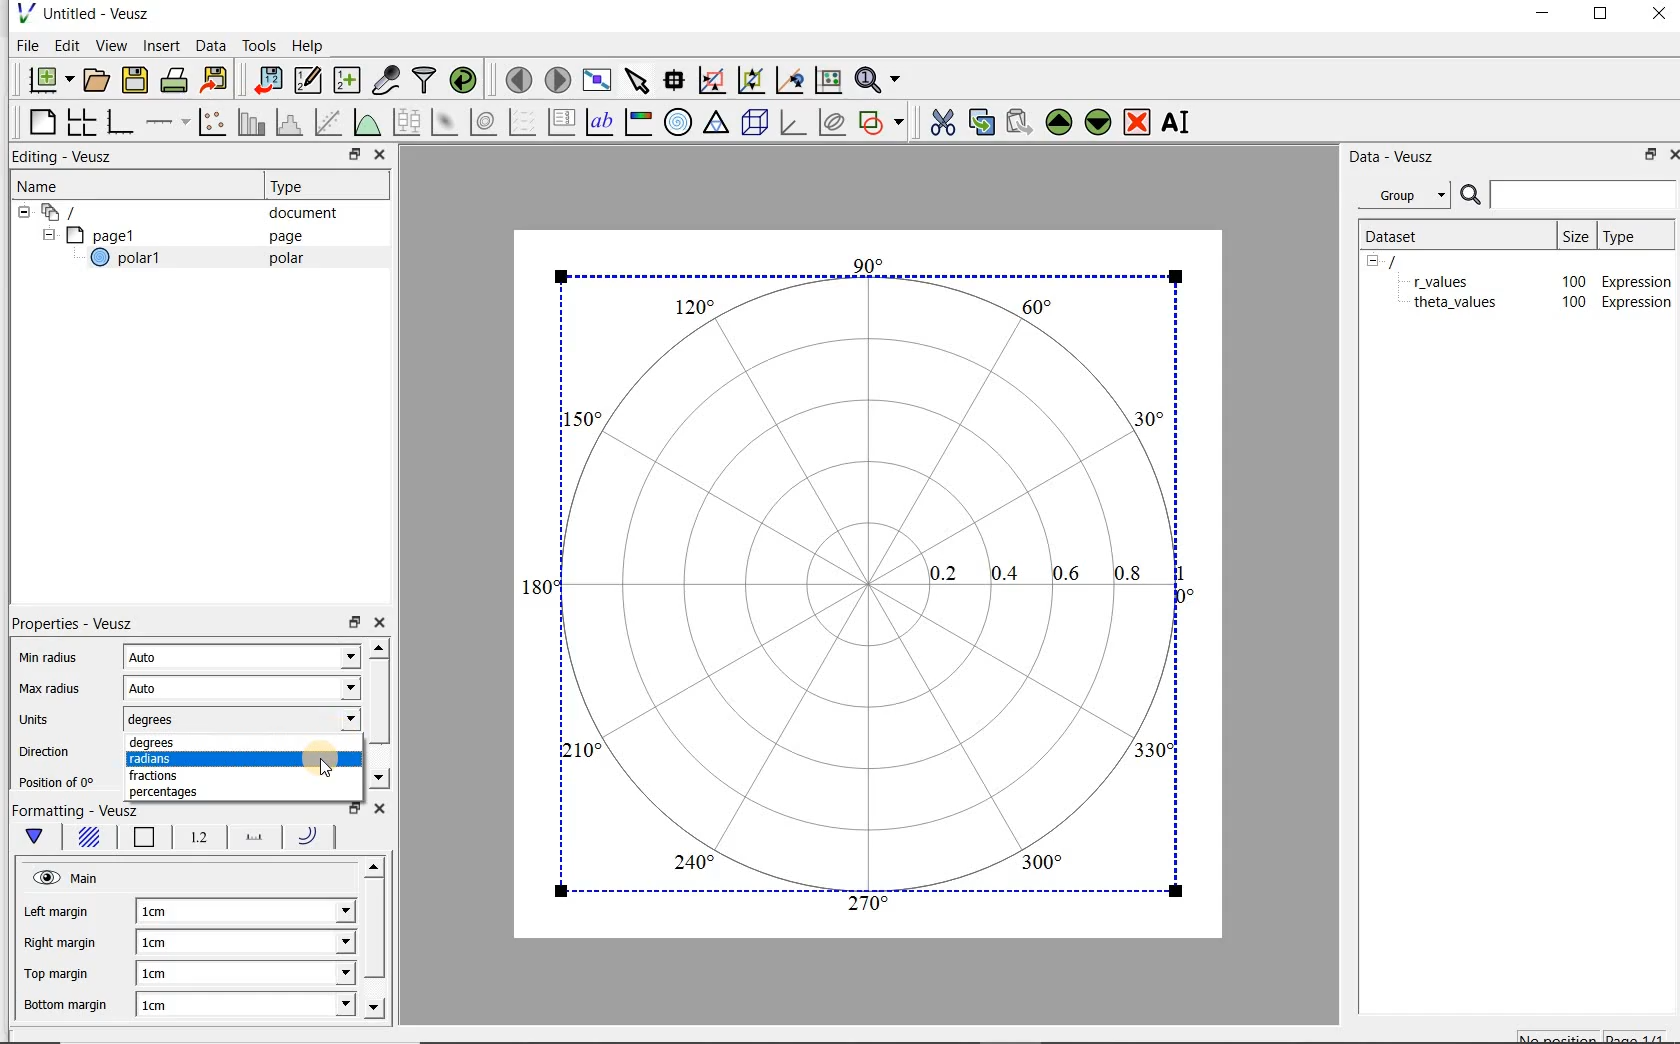 This screenshot has width=1680, height=1044. What do you see at coordinates (1373, 260) in the screenshot?
I see `hide sub menu` at bounding box center [1373, 260].